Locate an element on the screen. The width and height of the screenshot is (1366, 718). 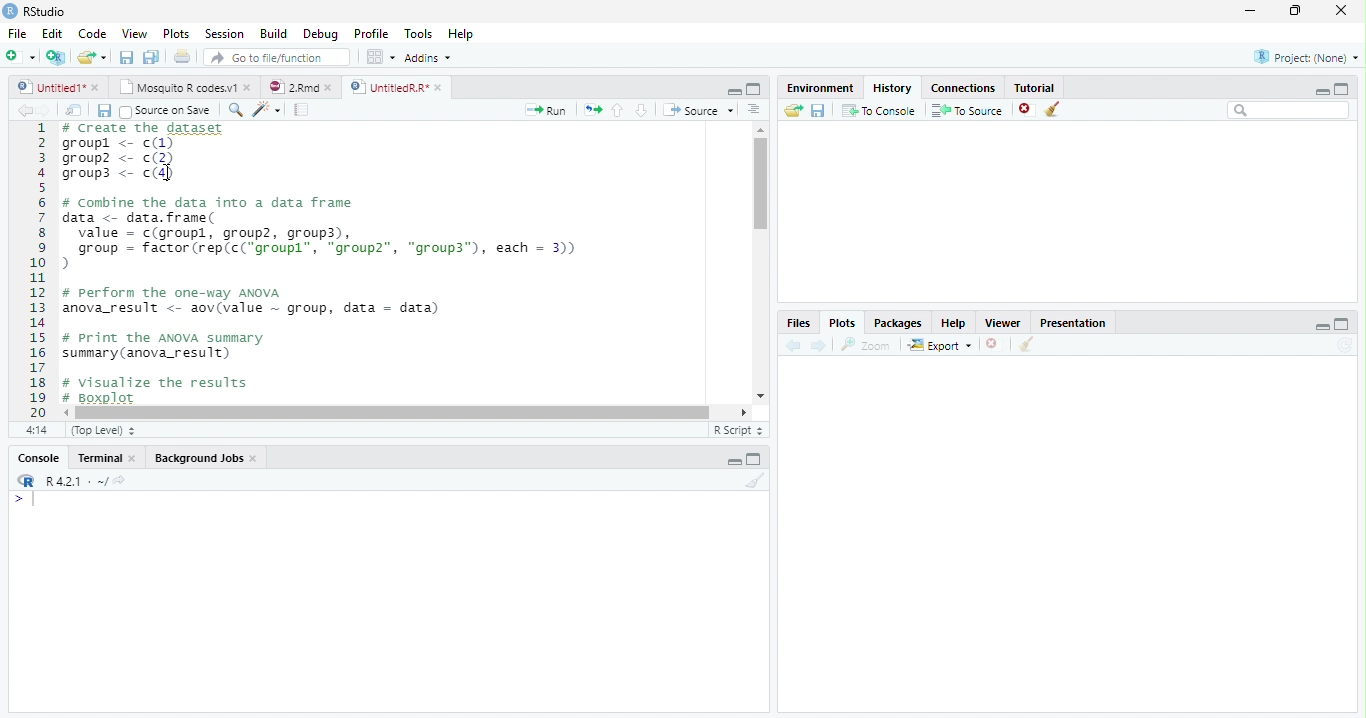
Go to next section  is located at coordinates (642, 111).